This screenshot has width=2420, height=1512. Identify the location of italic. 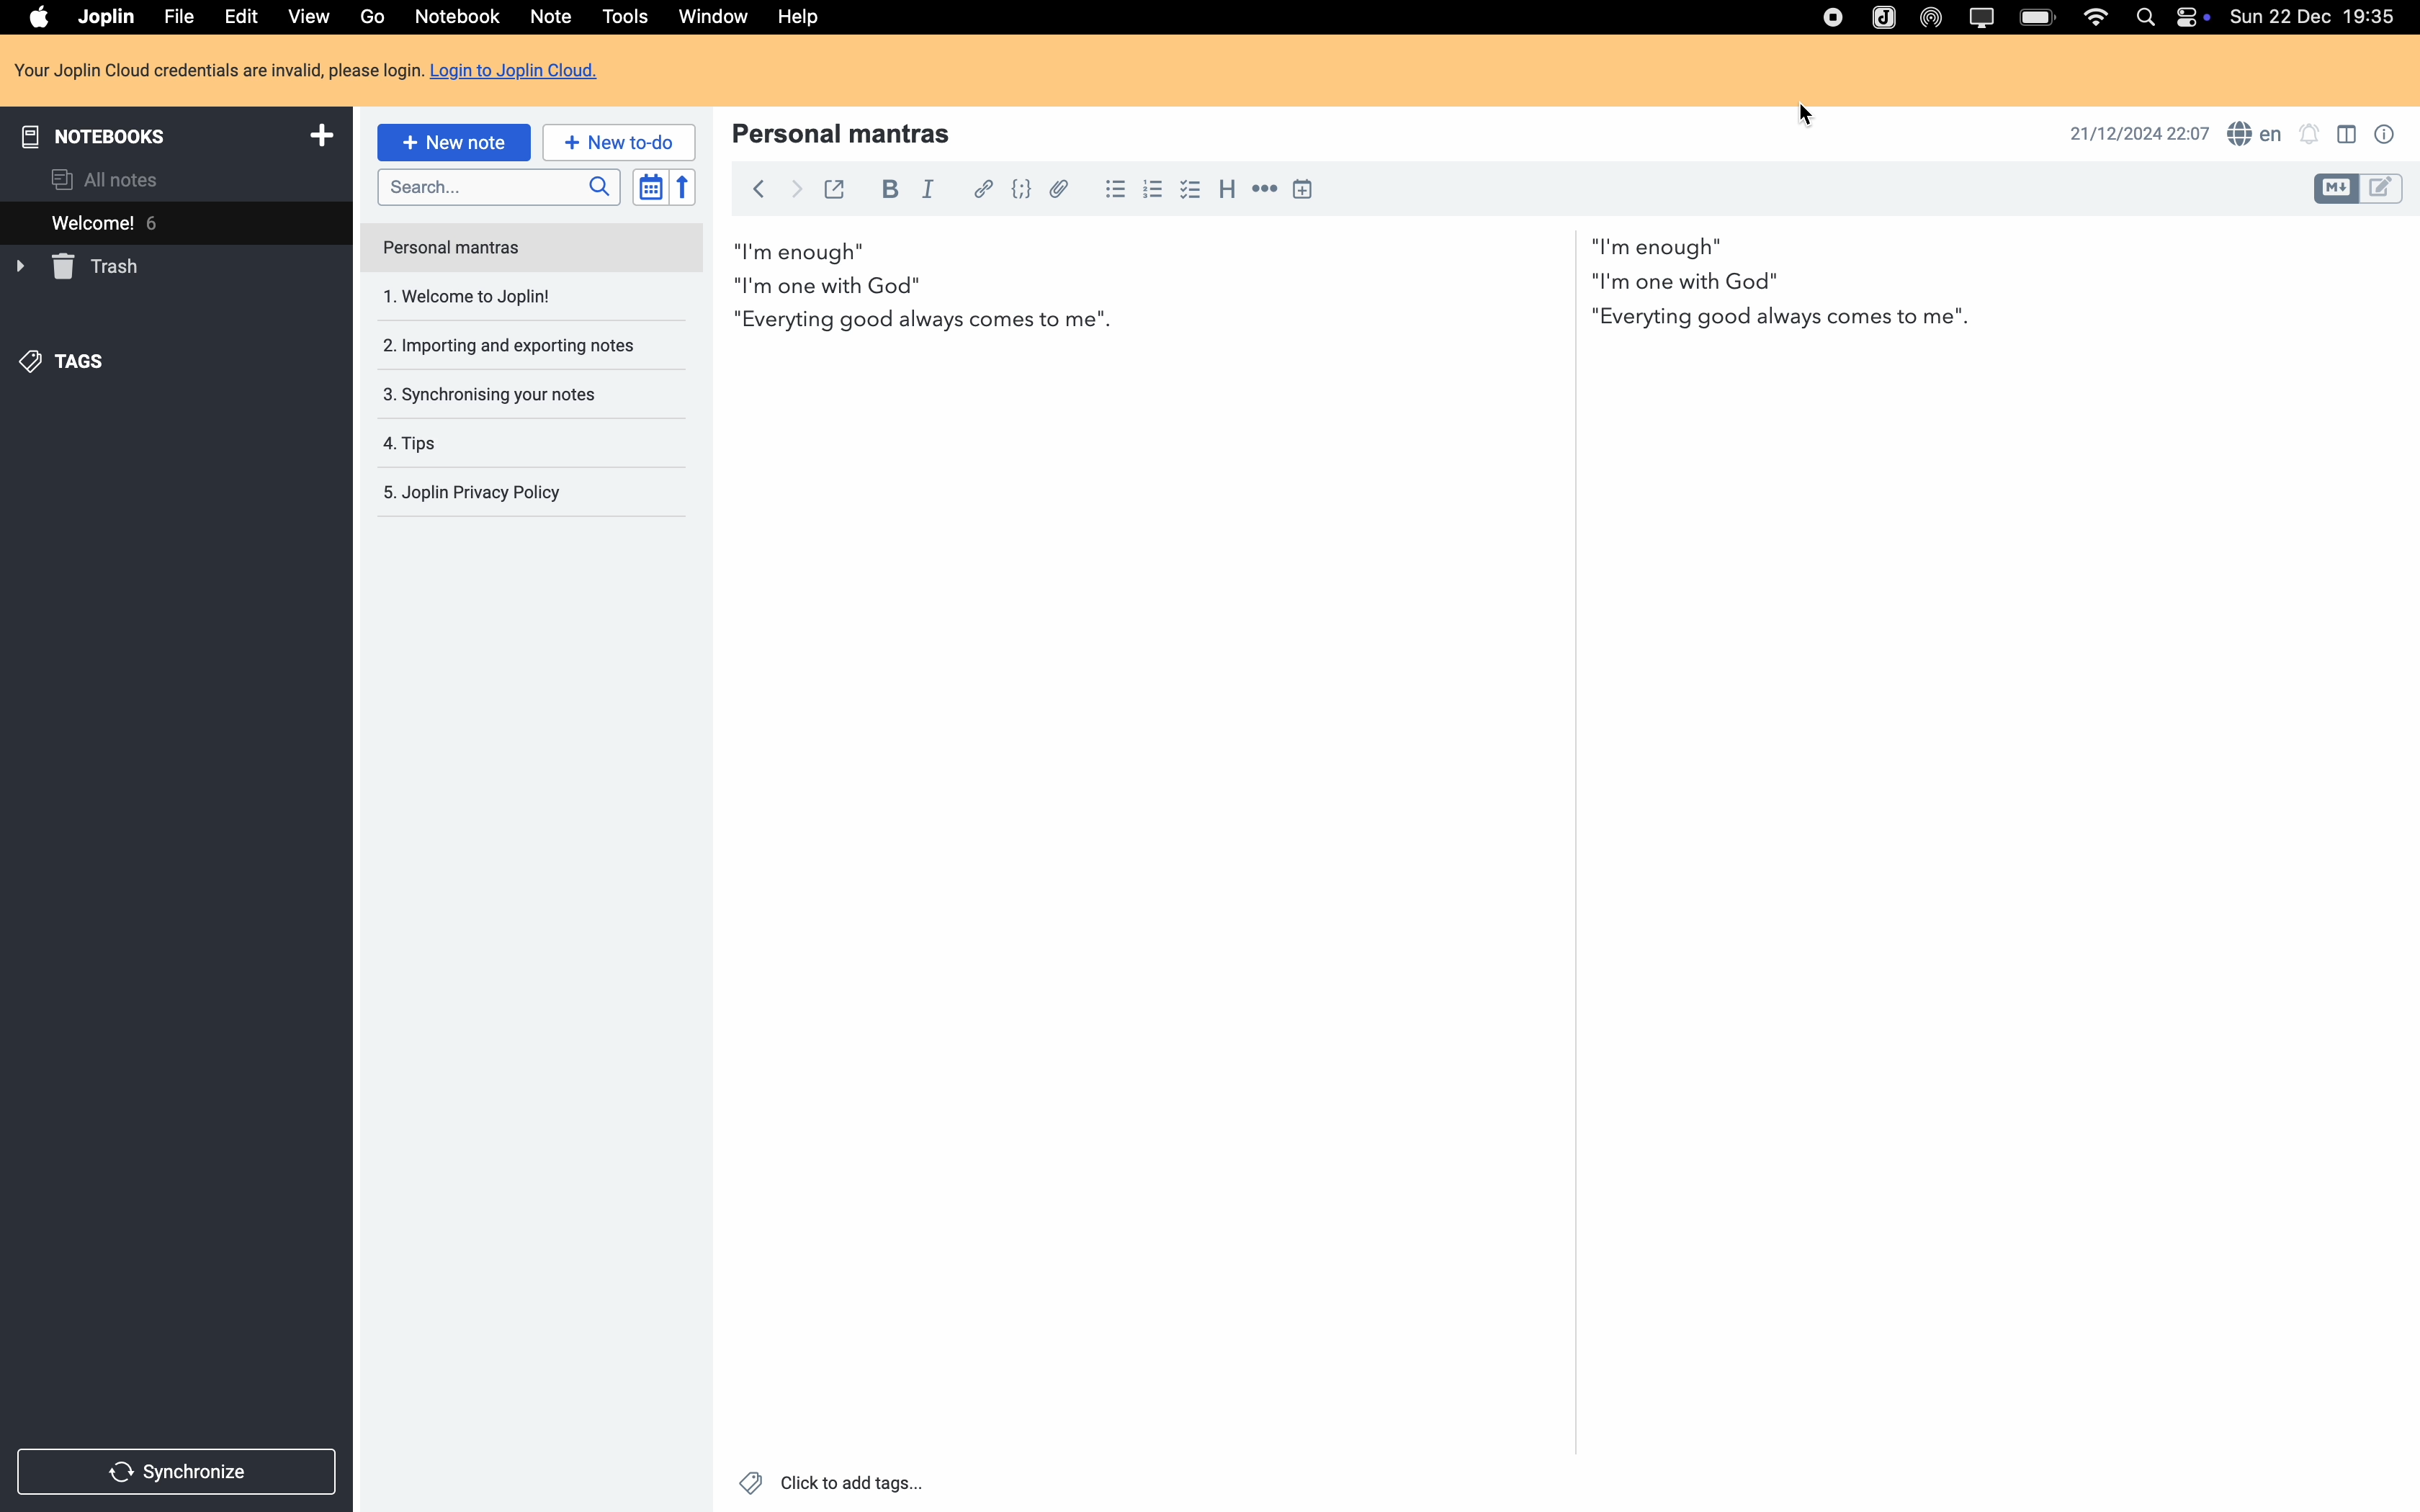
(925, 190).